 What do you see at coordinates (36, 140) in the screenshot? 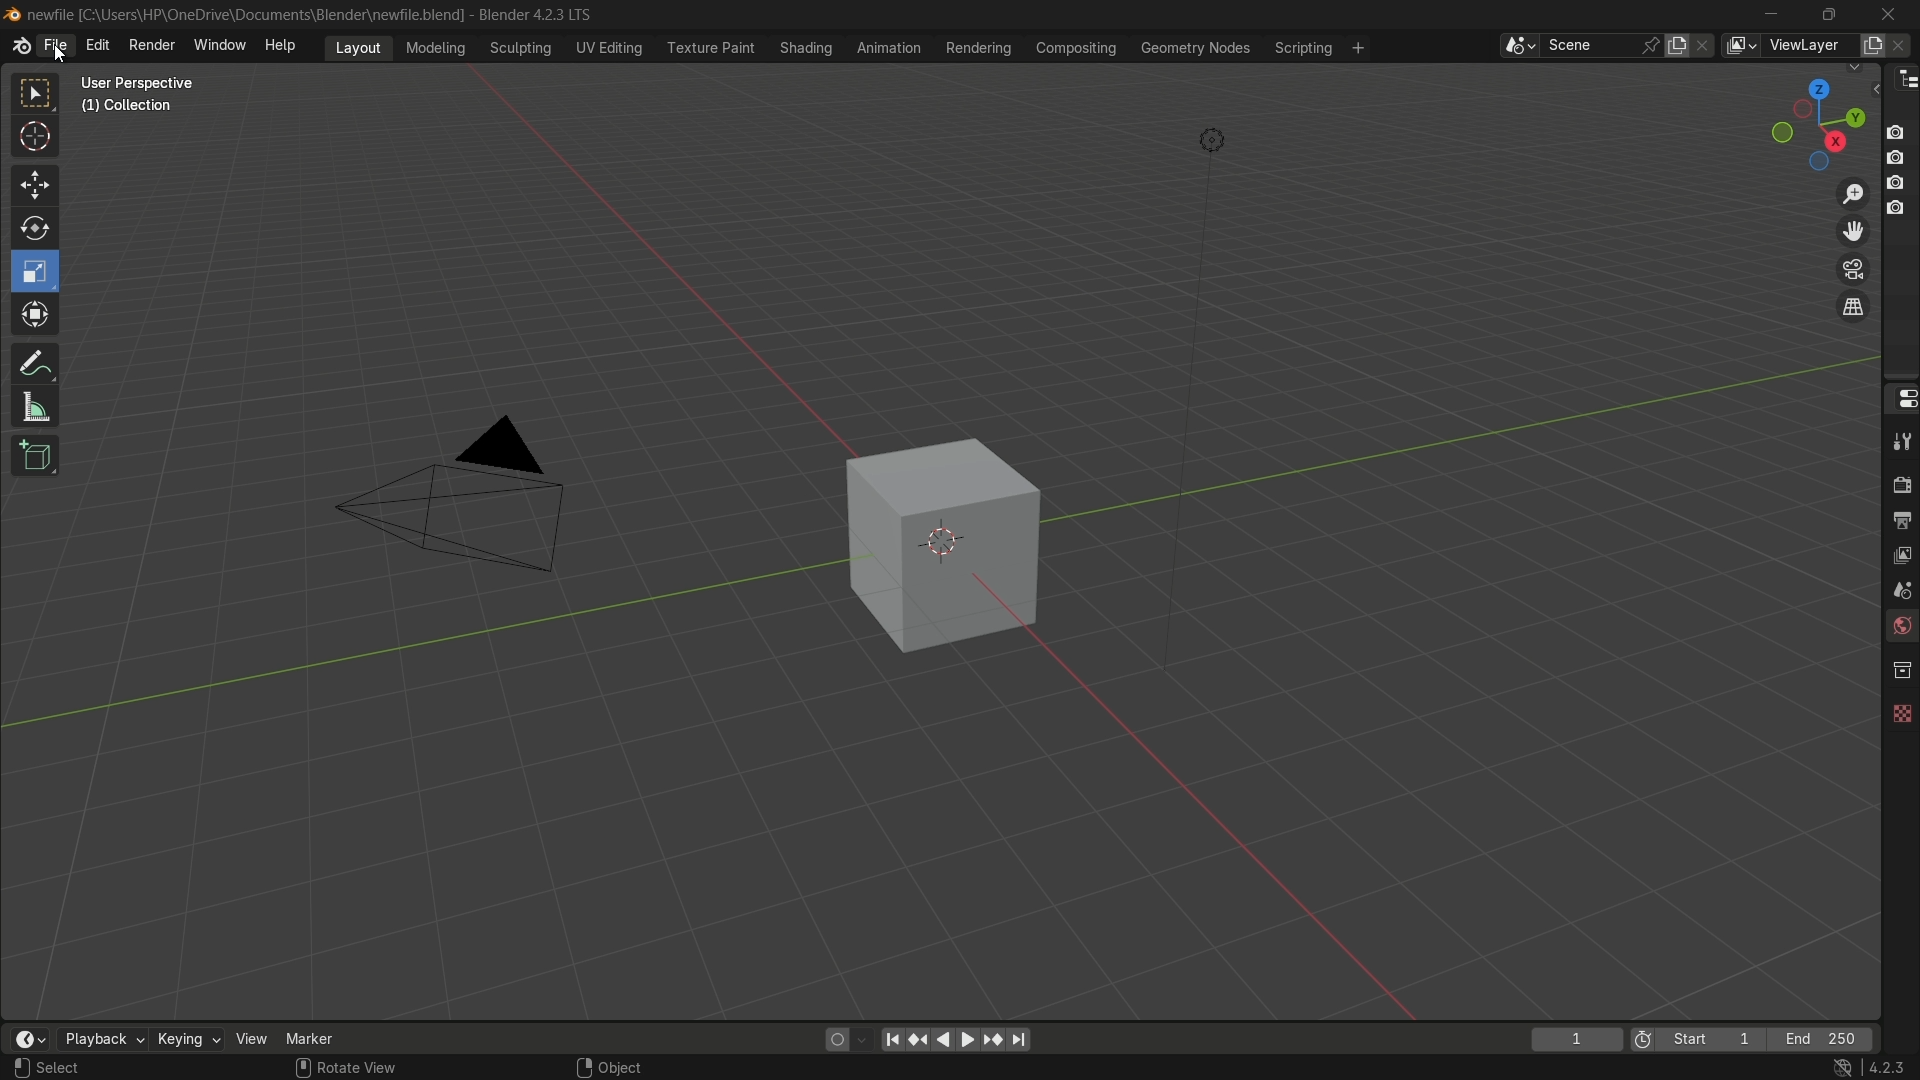
I see `cursor` at bounding box center [36, 140].